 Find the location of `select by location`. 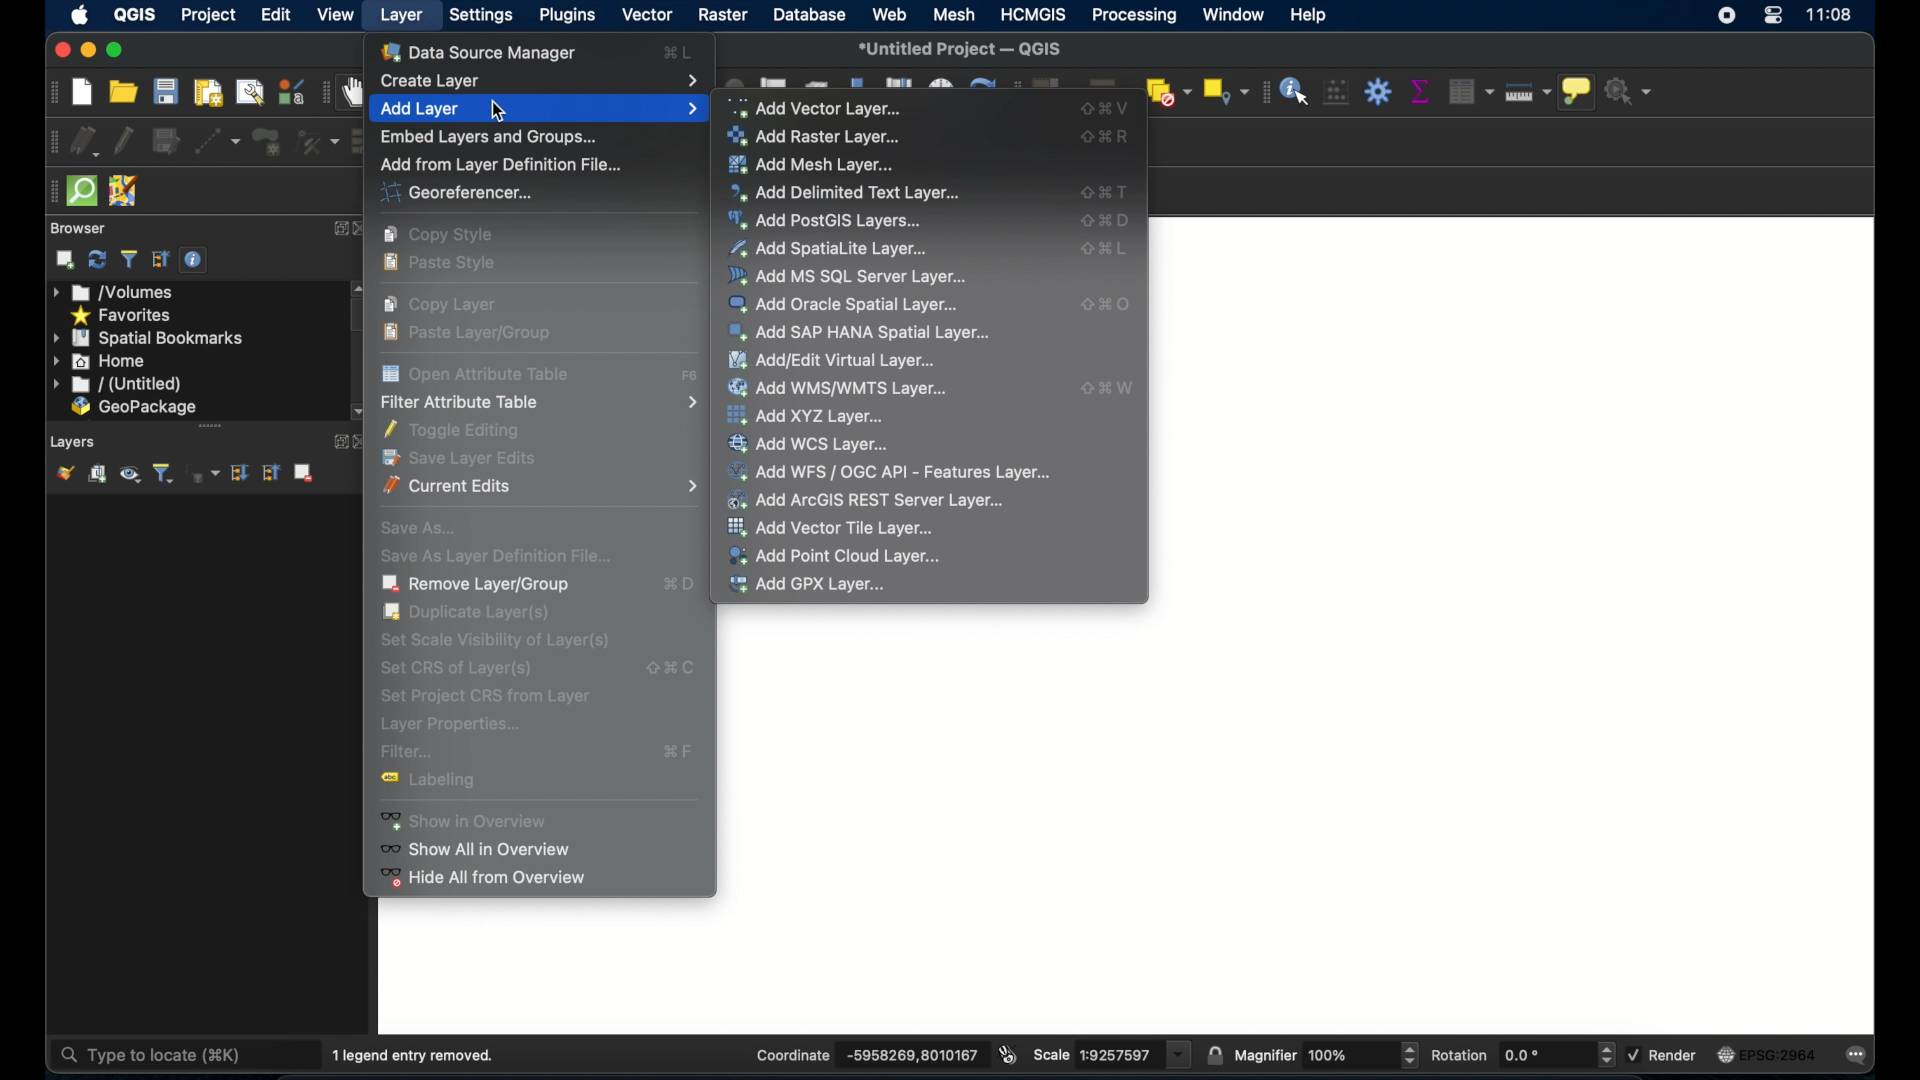

select by location is located at coordinates (1223, 91).